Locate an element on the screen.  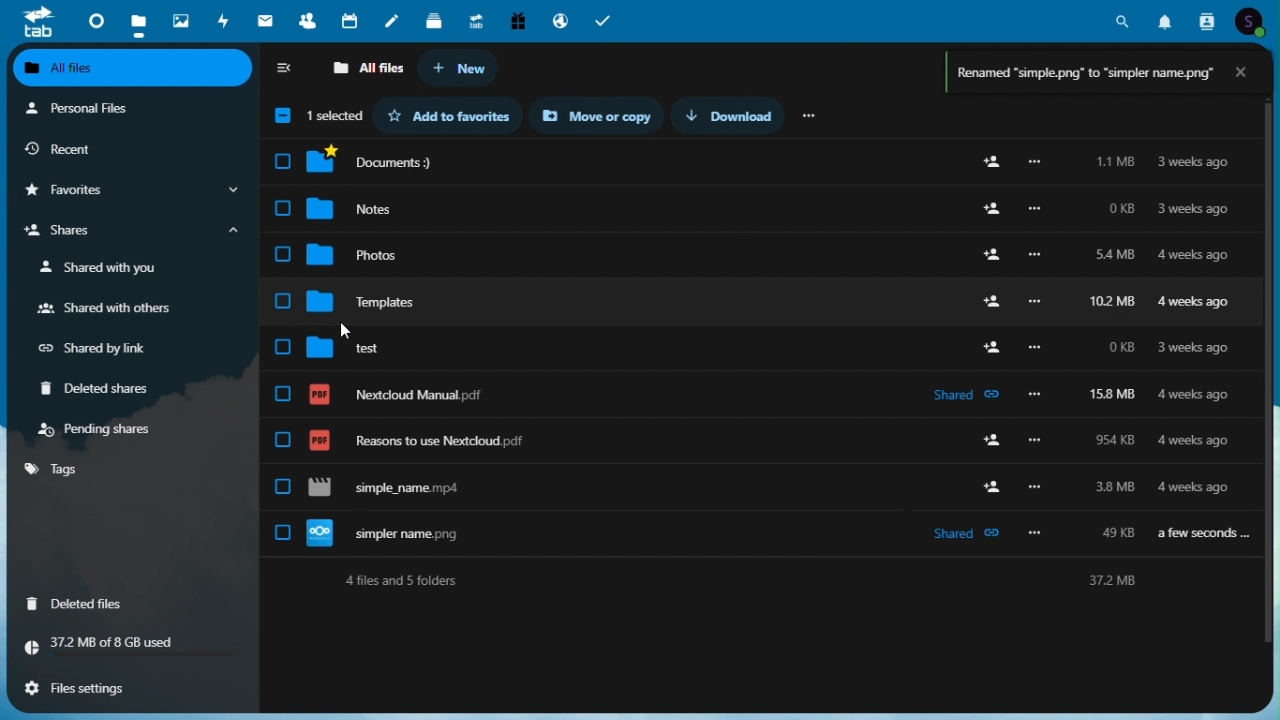
4 files and 5 folders is located at coordinates (762, 580).